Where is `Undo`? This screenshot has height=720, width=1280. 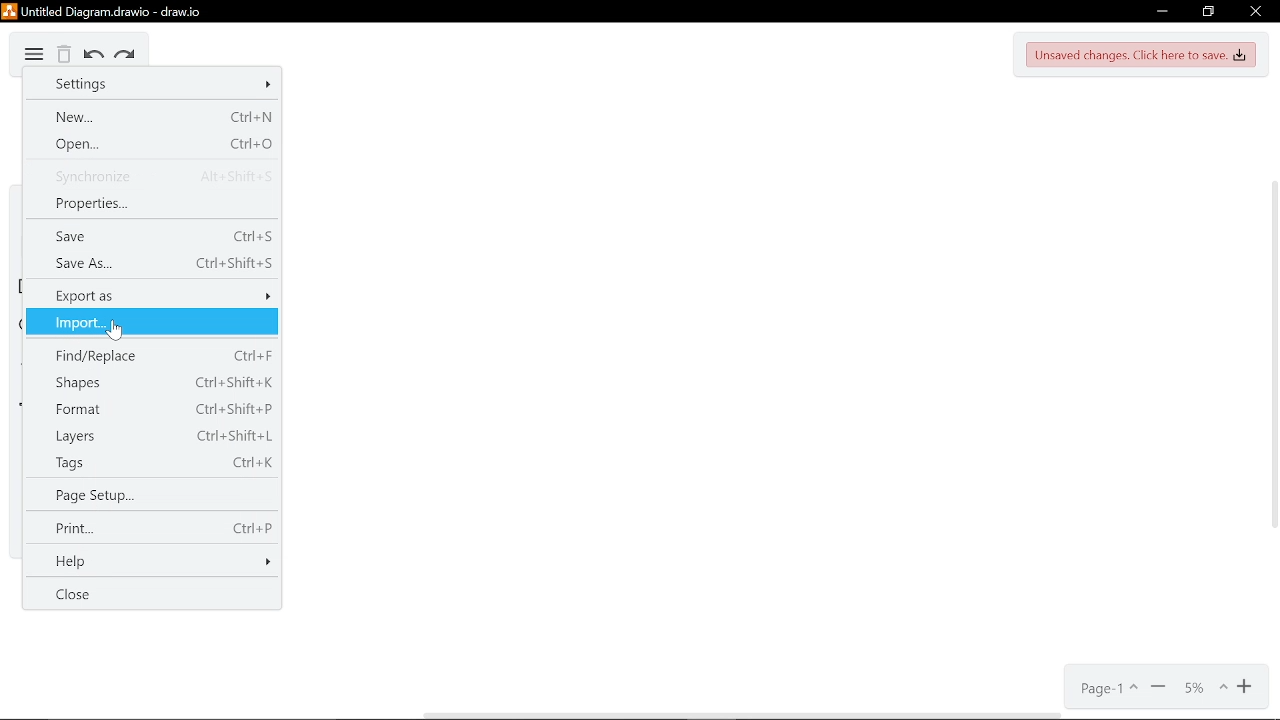 Undo is located at coordinates (92, 56).